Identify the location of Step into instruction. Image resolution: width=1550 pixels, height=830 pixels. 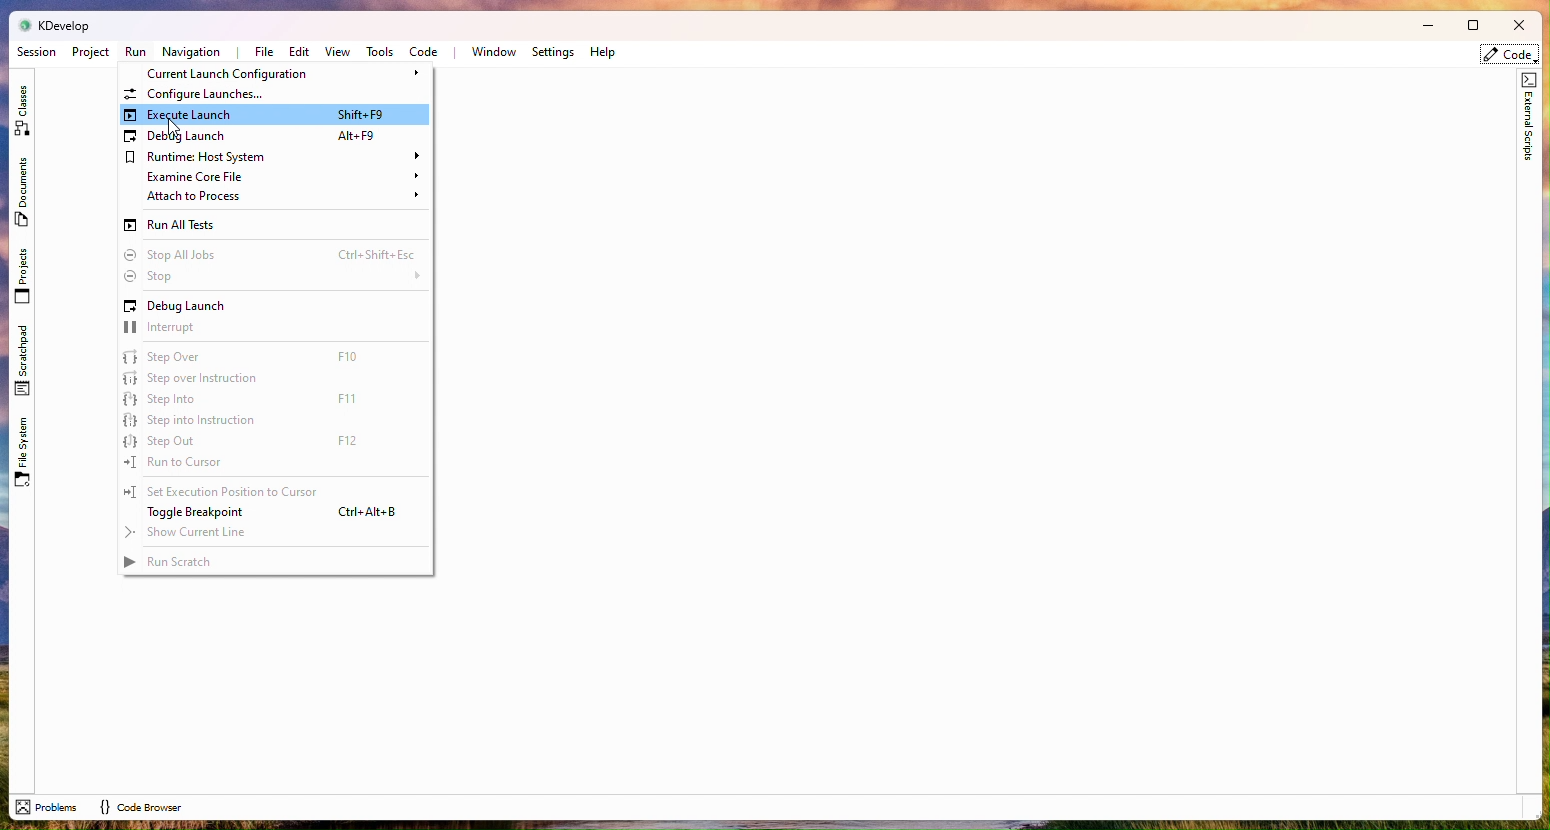
(227, 420).